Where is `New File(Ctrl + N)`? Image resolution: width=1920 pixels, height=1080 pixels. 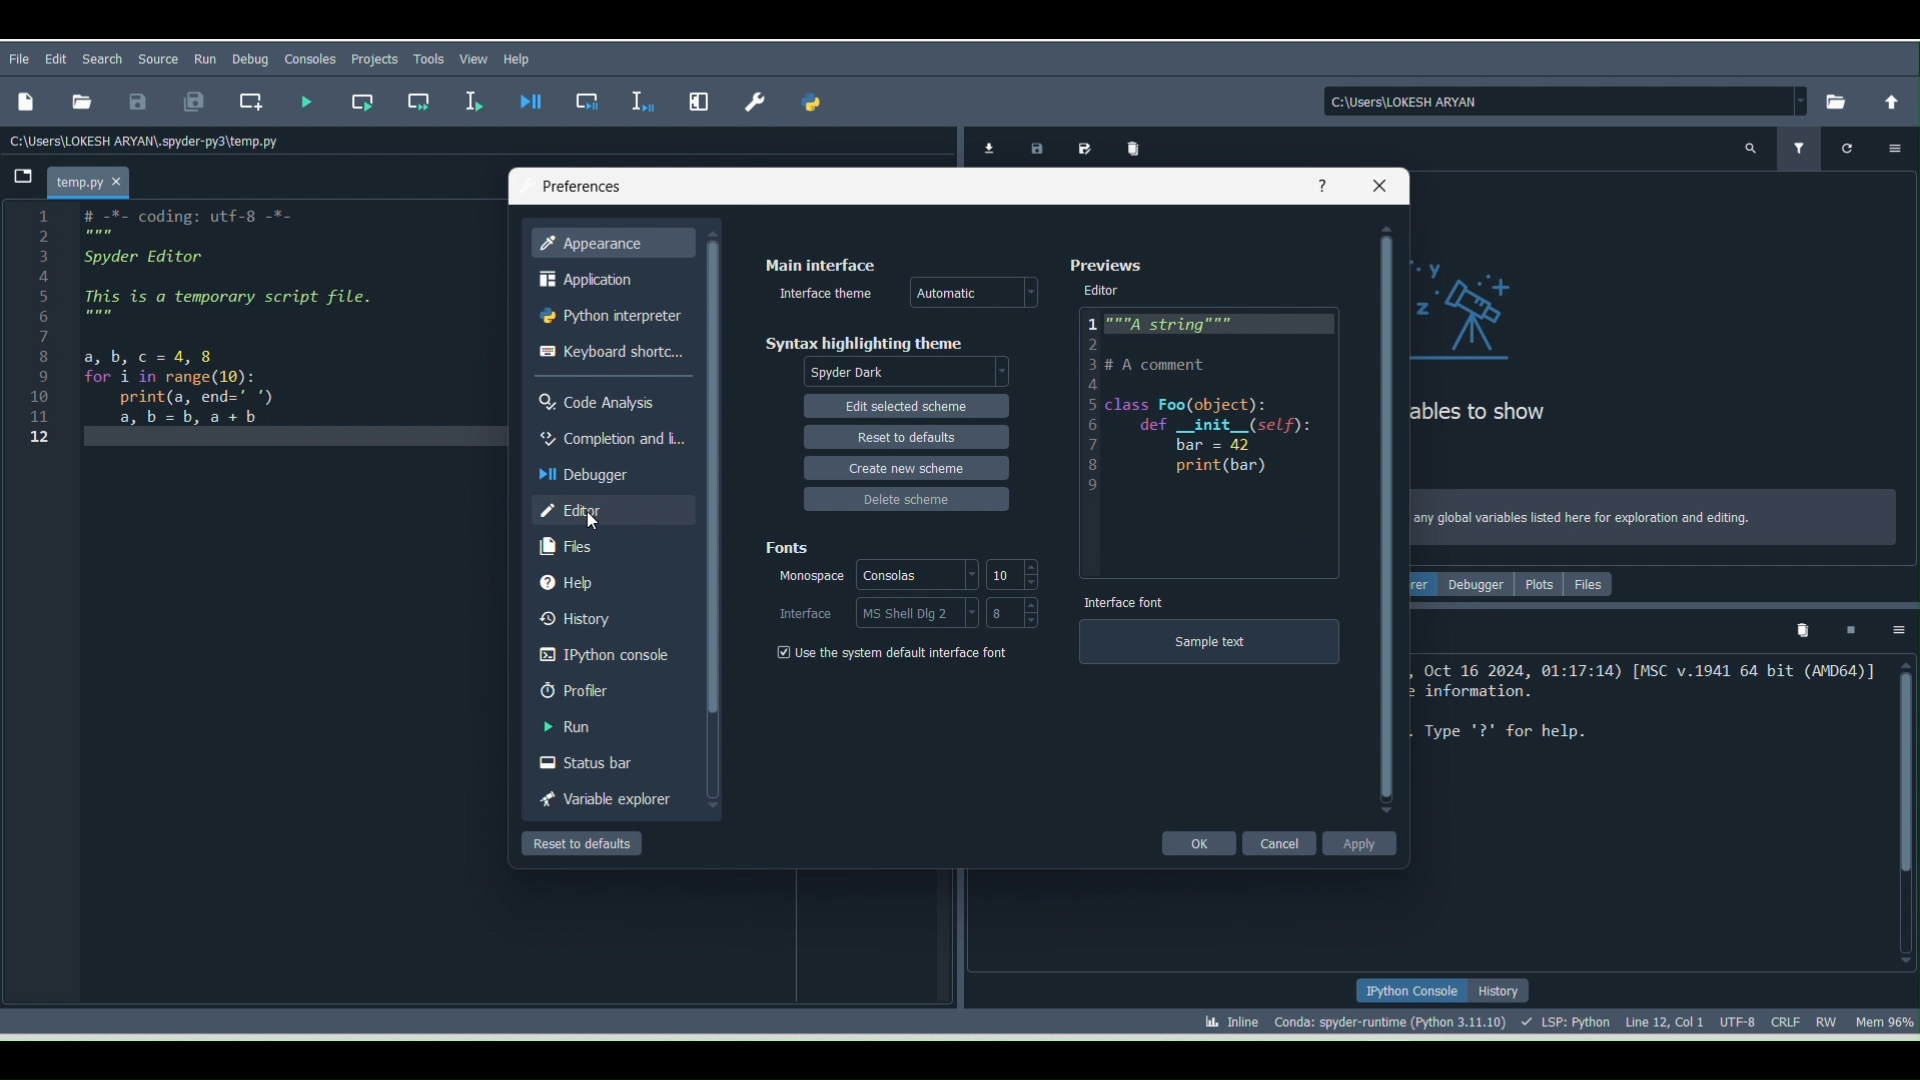 New File(Ctrl + N) is located at coordinates (24, 102).